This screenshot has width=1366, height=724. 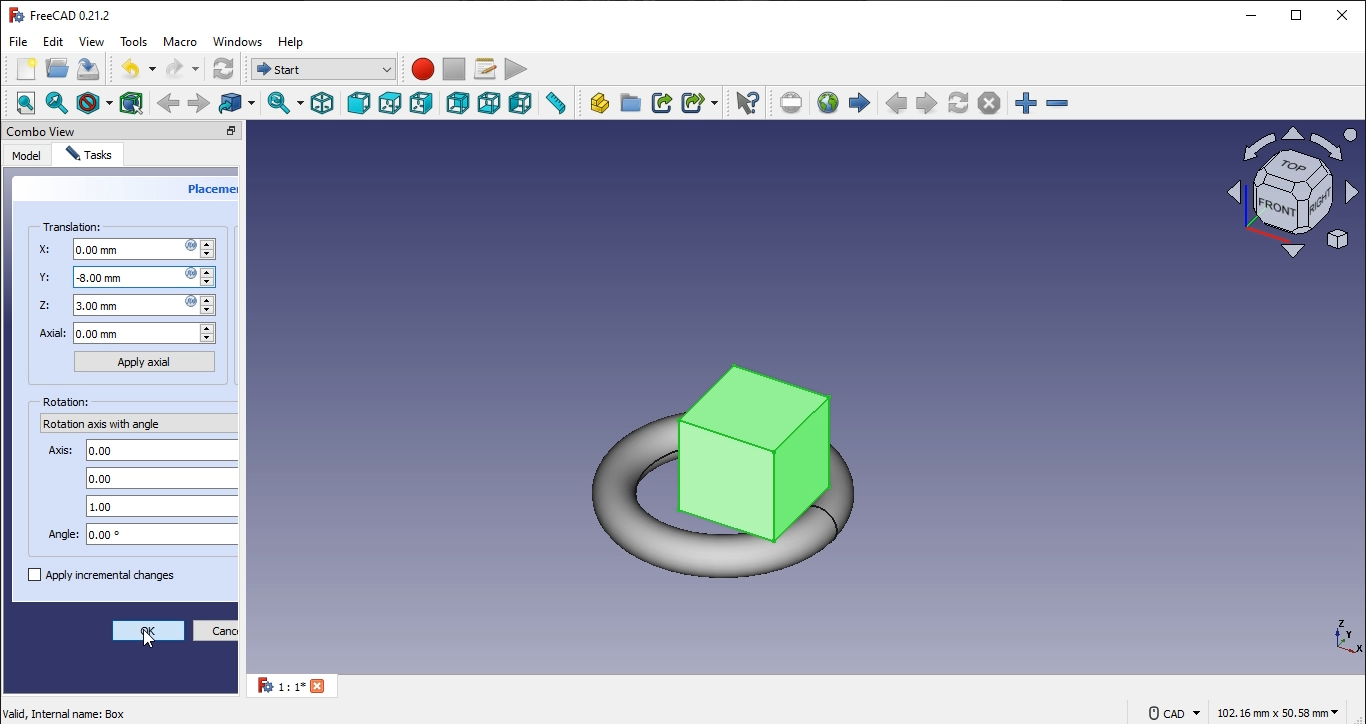 What do you see at coordinates (61, 13) in the screenshot?
I see ` FreeCAD 0.21.2` at bounding box center [61, 13].